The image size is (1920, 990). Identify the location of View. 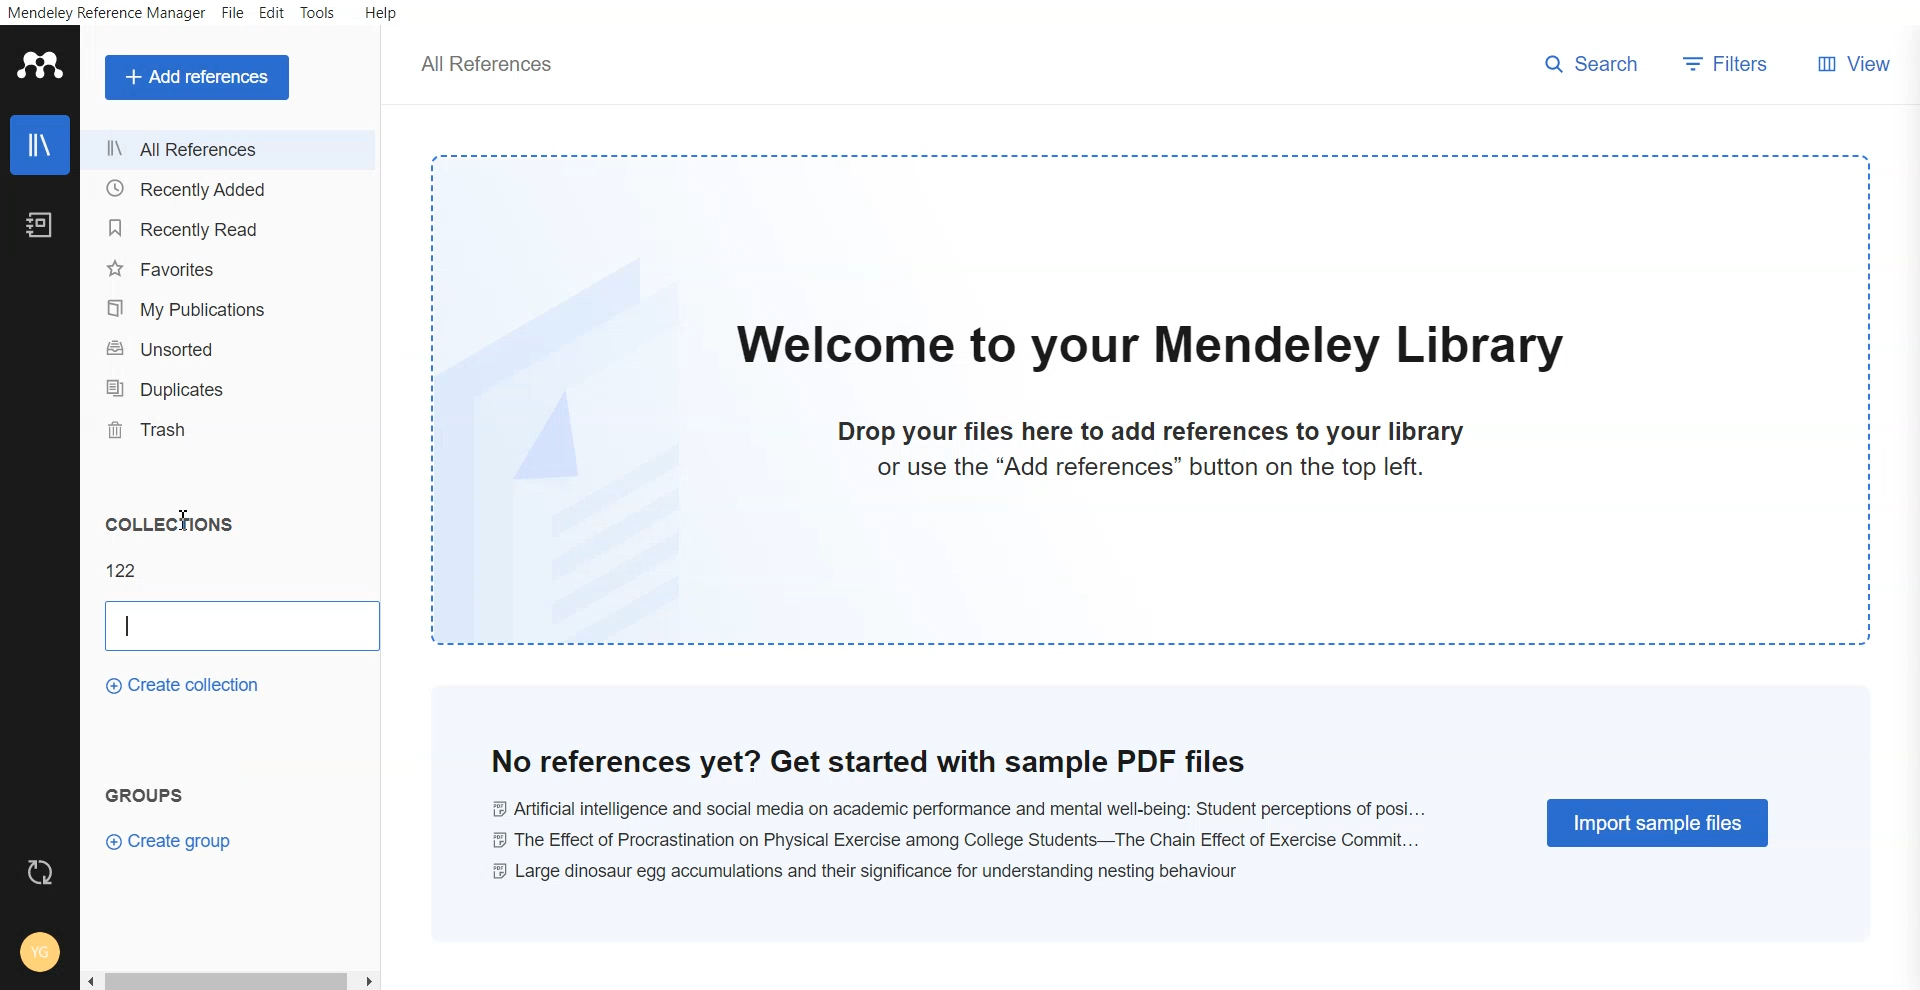
(1849, 62).